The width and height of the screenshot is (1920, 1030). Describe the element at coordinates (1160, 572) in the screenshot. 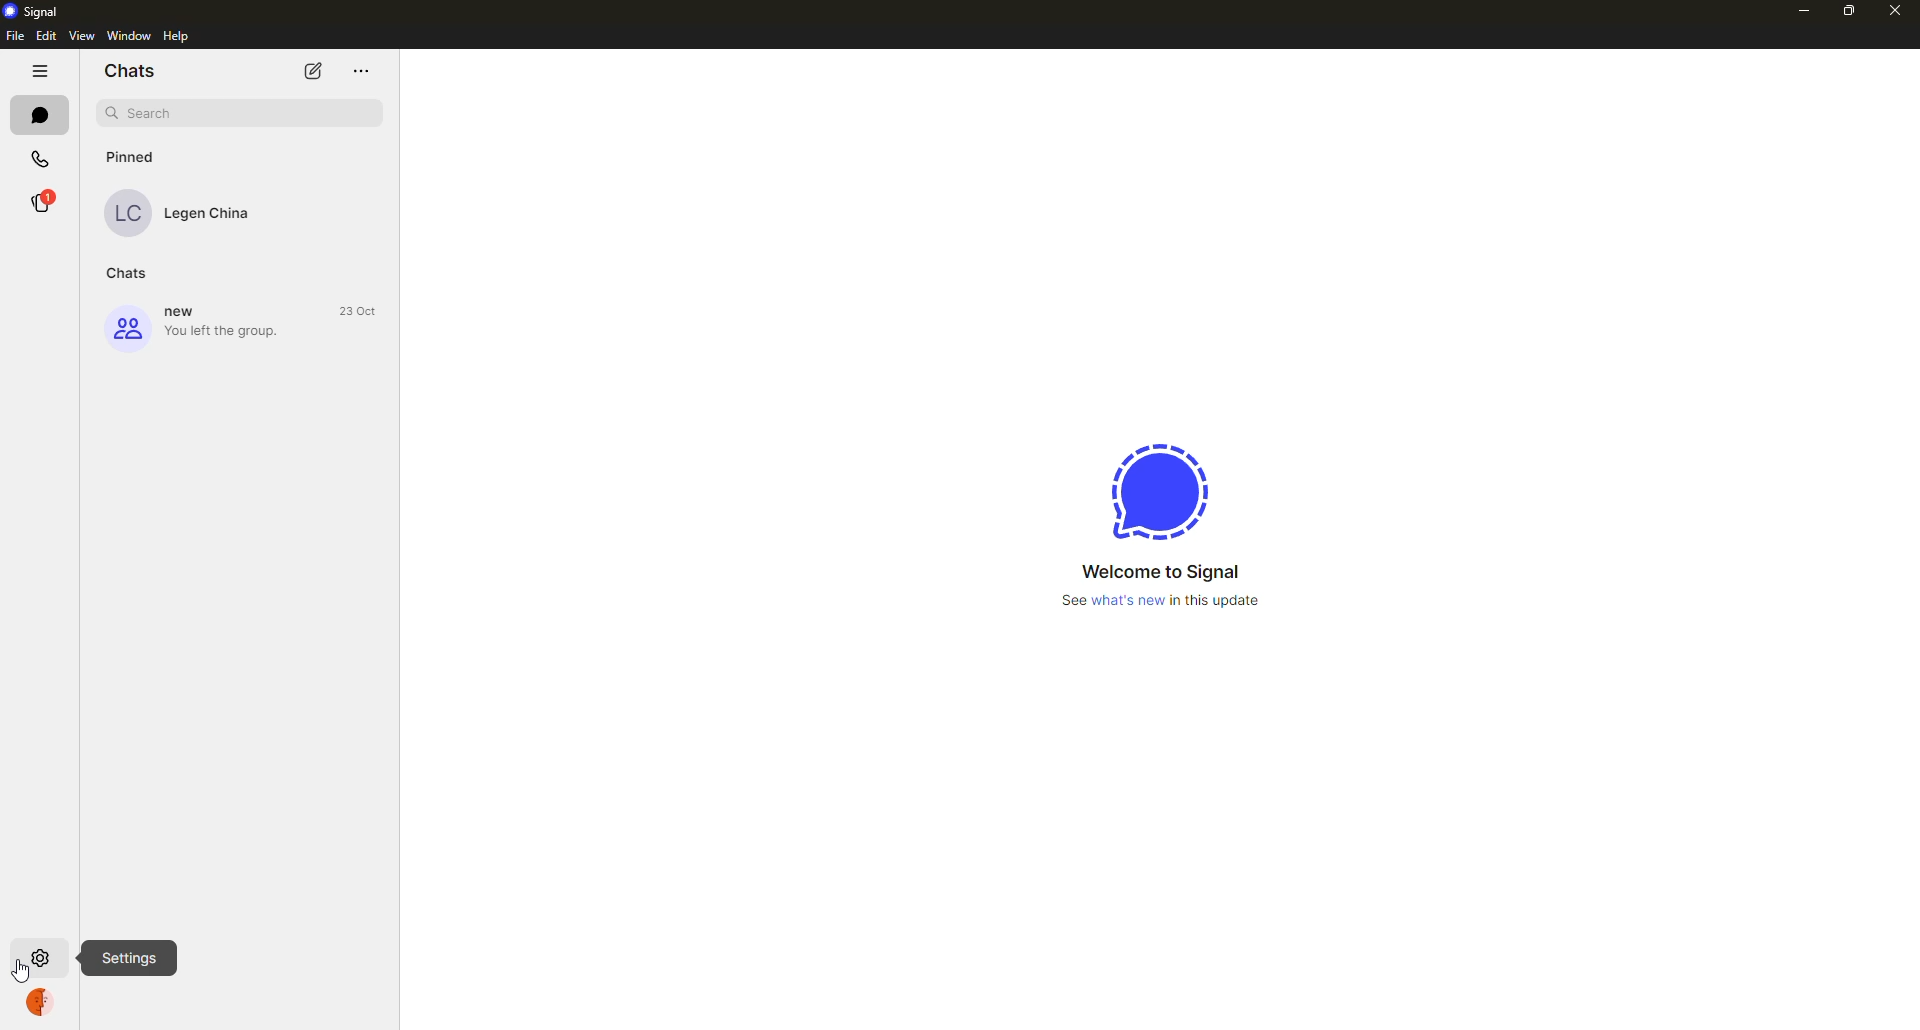

I see `Welcome to Signal` at that location.